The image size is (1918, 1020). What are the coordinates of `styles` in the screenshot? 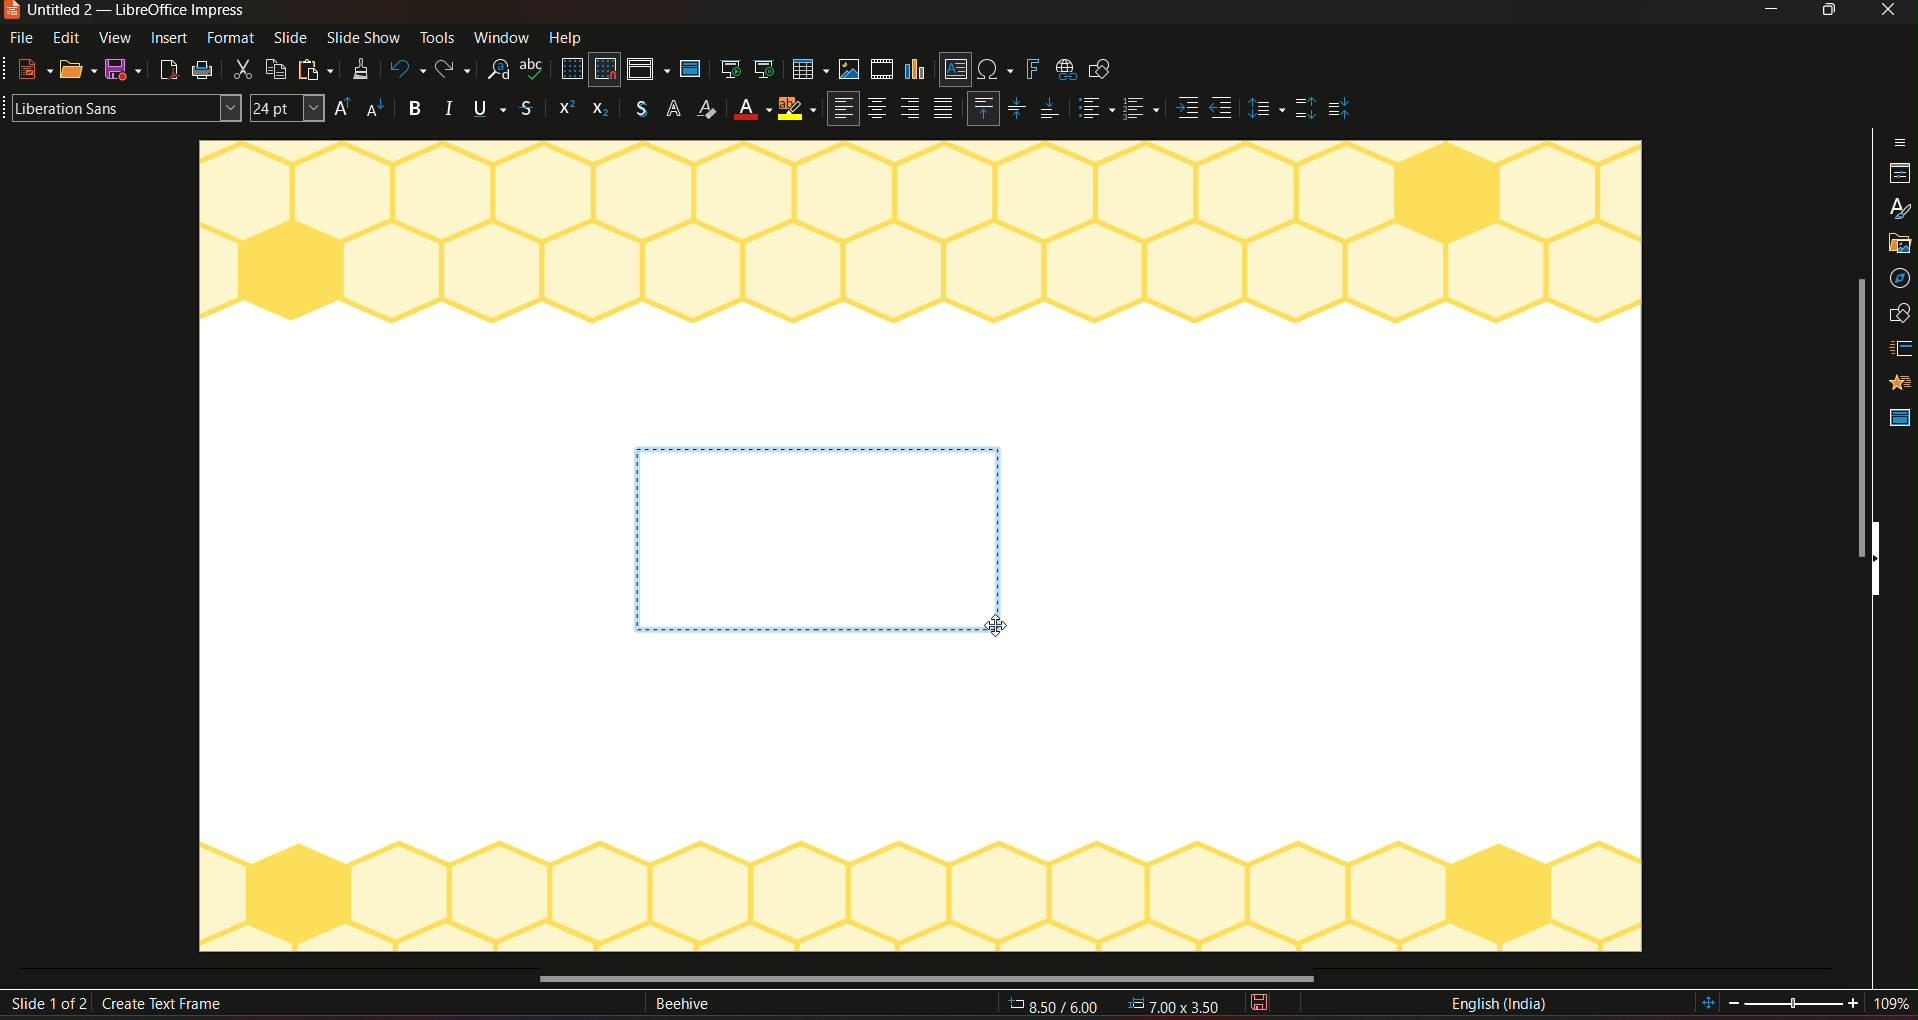 It's located at (1898, 170).